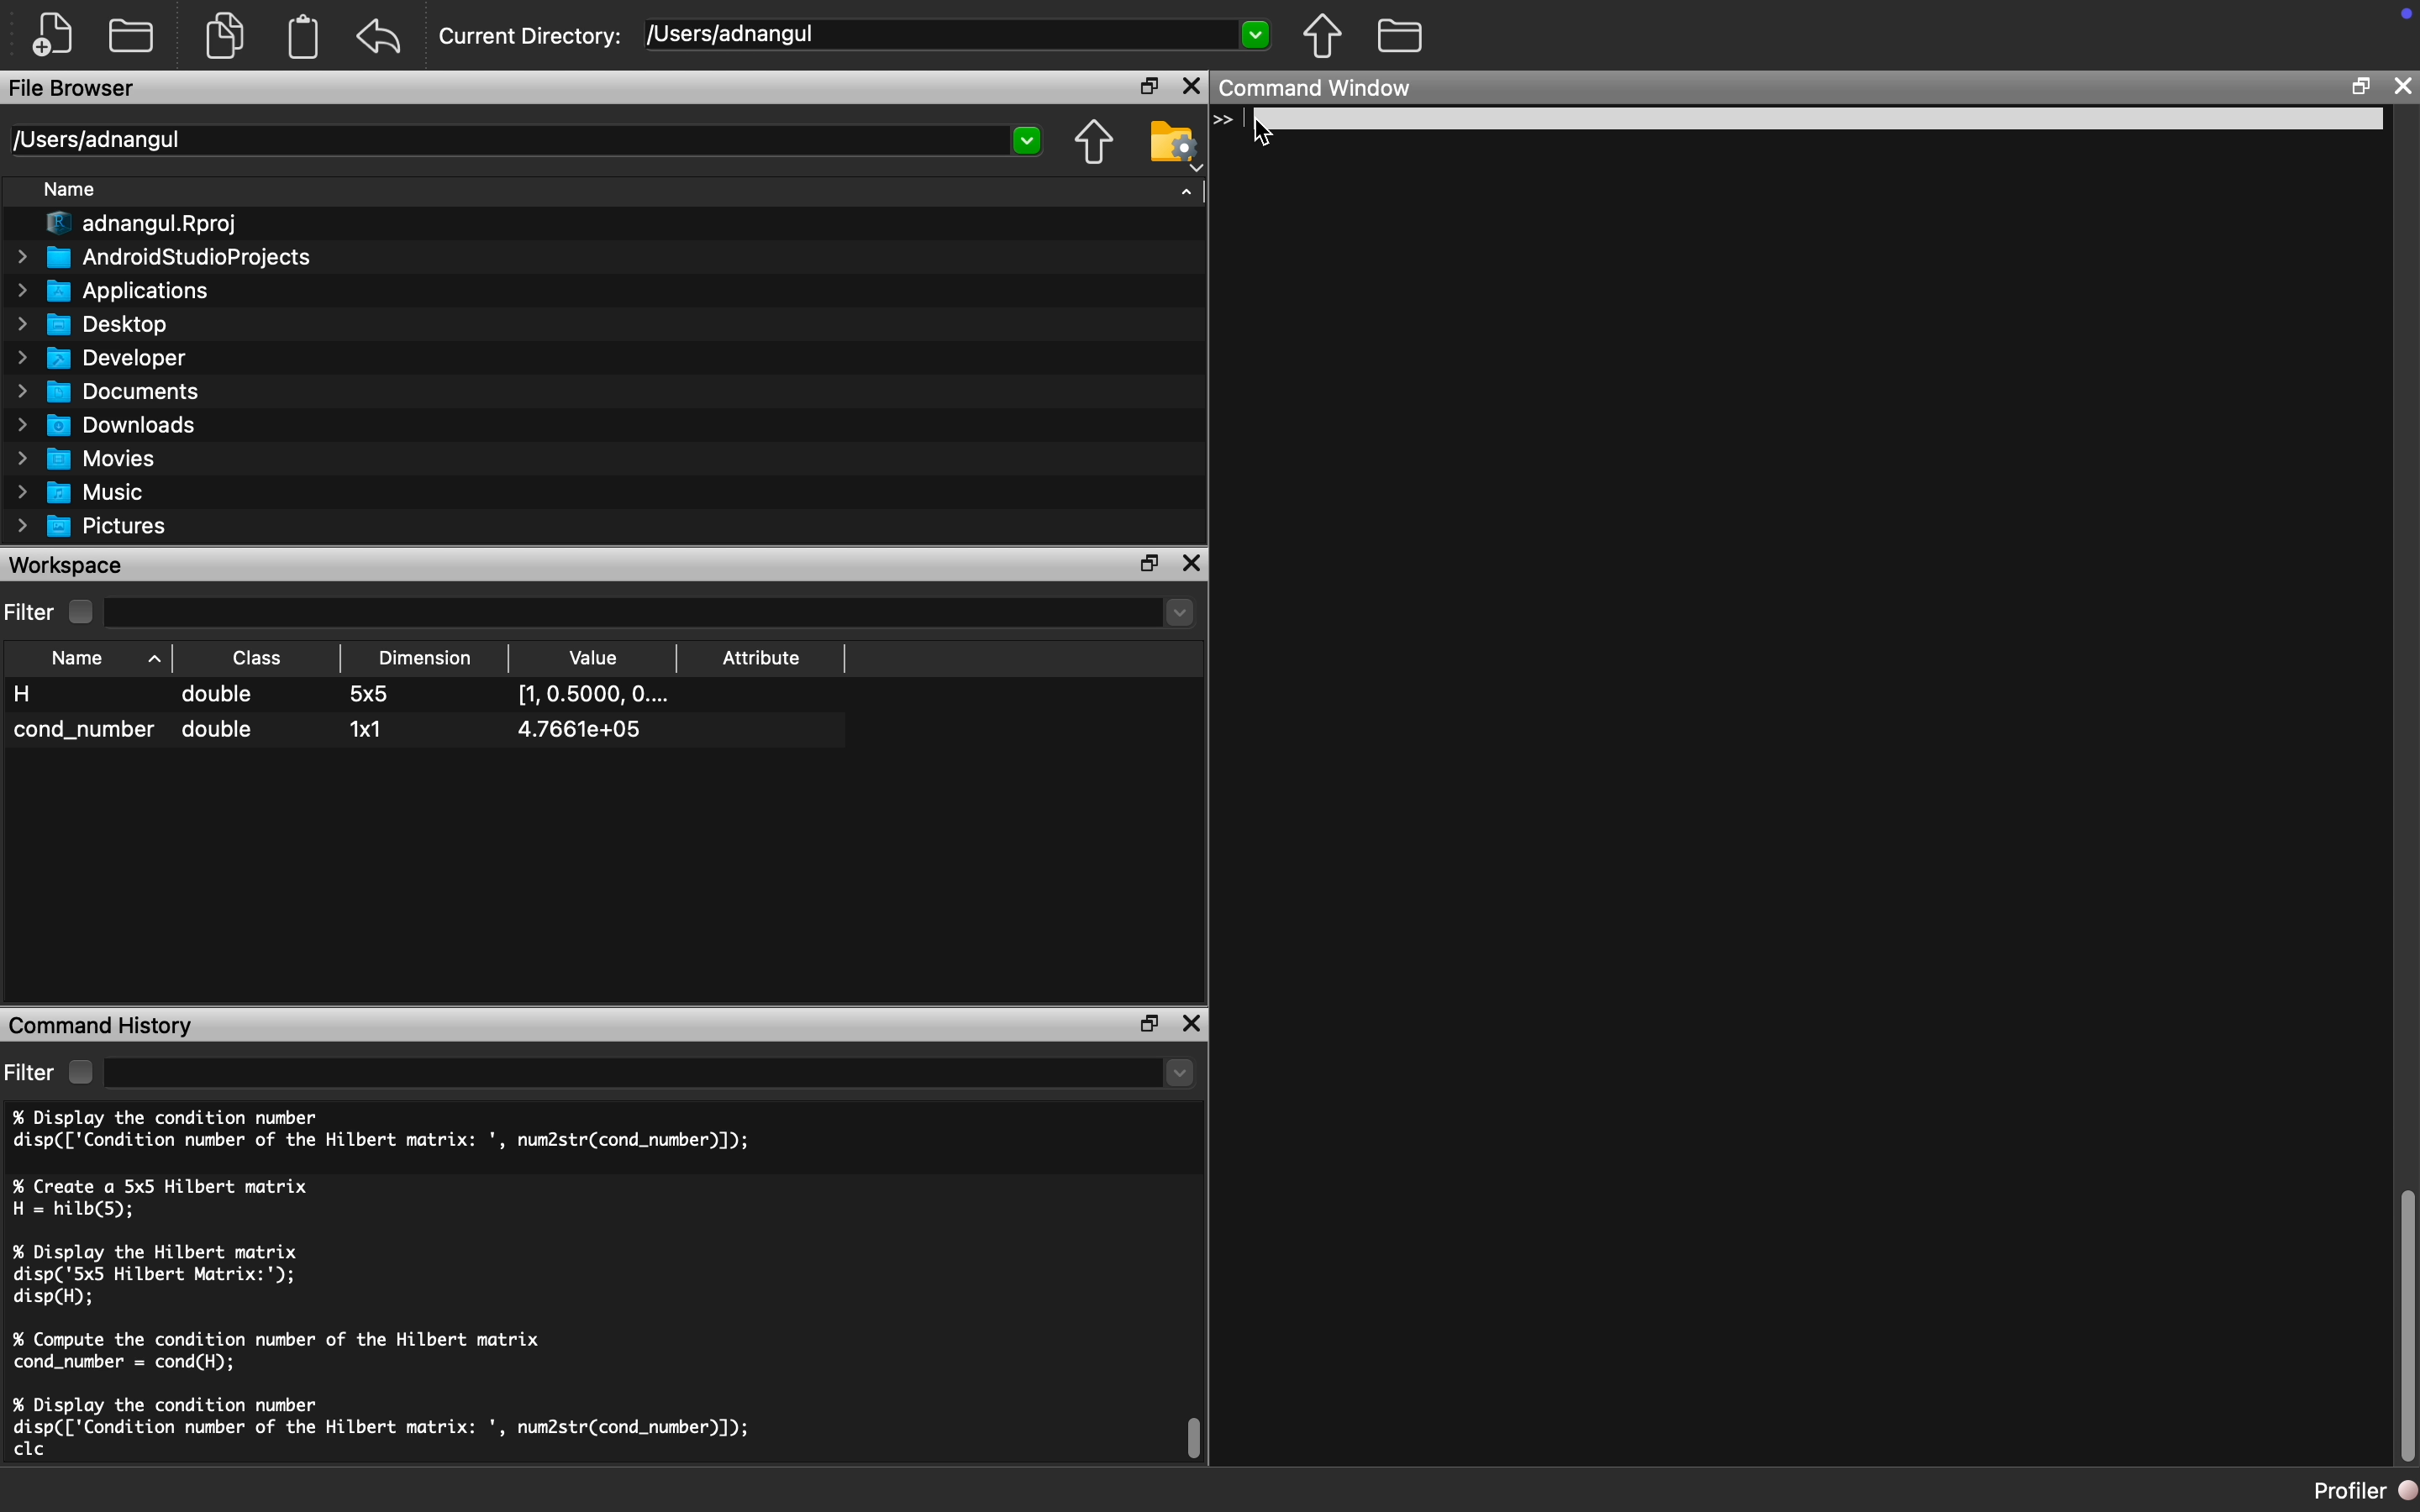 The height and width of the screenshot is (1512, 2420). What do you see at coordinates (527, 140) in the screenshot?
I see `/Users/adnangul ` at bounding box center [527, 140].